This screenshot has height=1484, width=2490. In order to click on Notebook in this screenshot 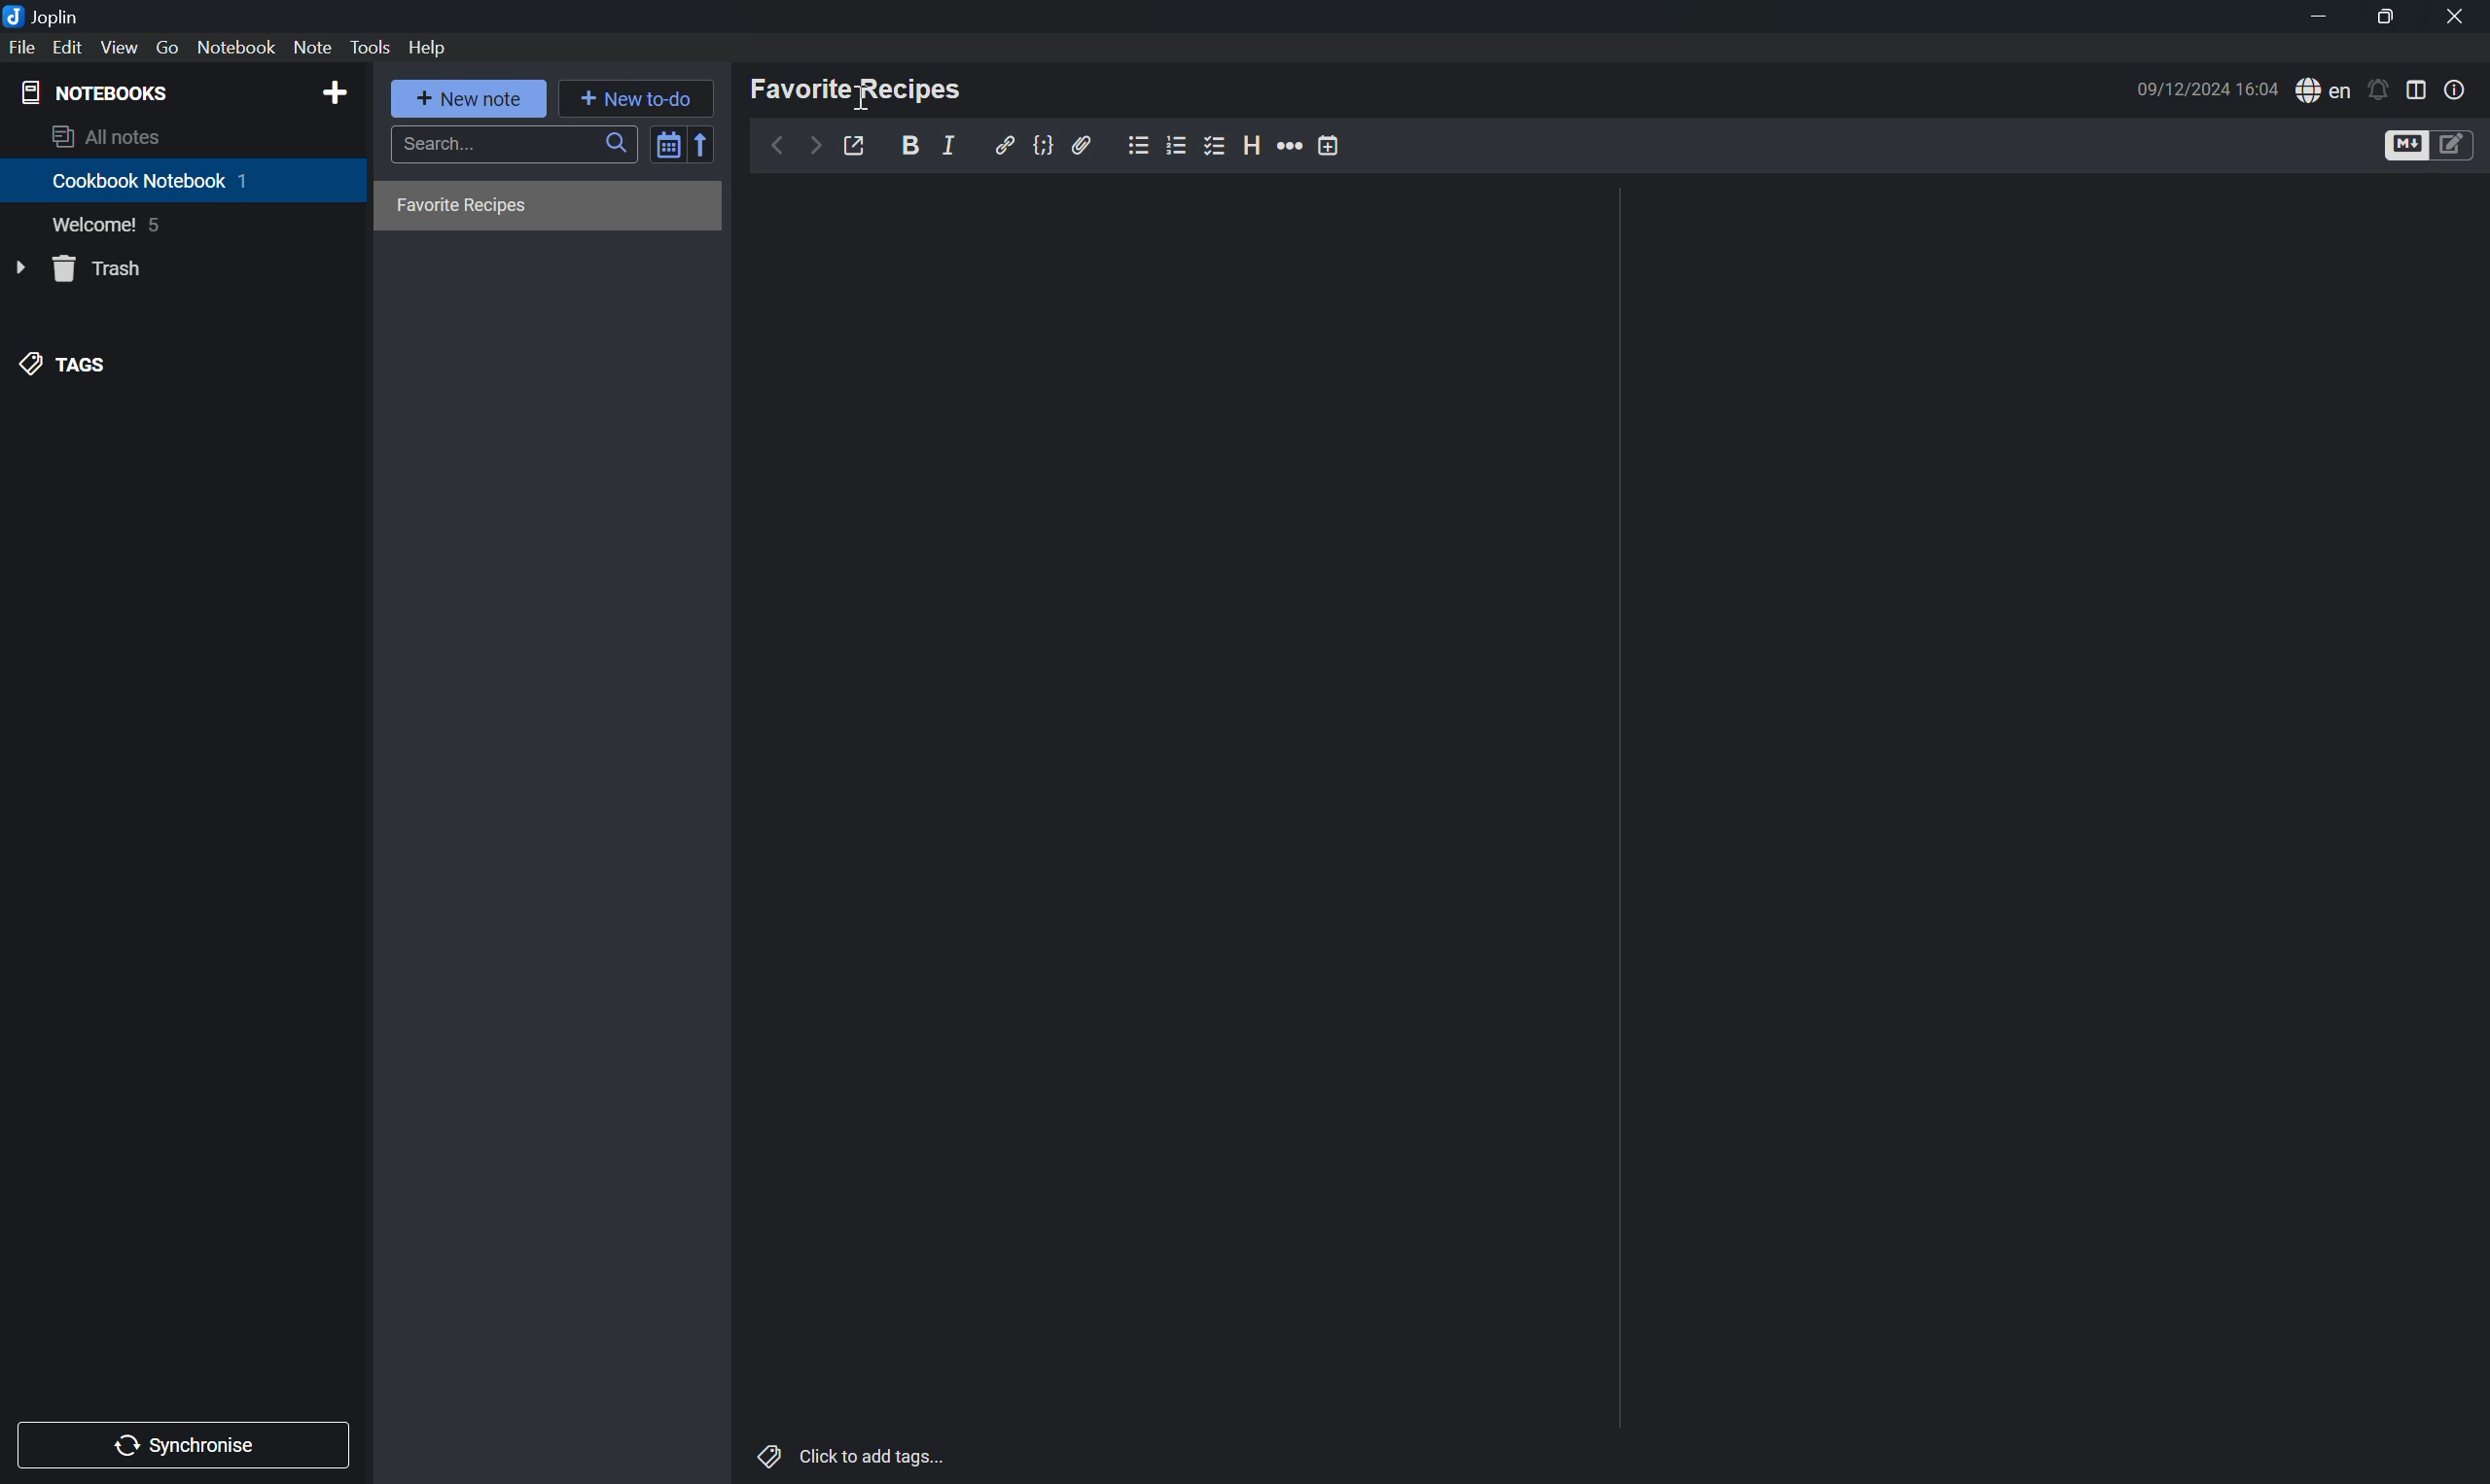, I will do `click(237, 48)`.